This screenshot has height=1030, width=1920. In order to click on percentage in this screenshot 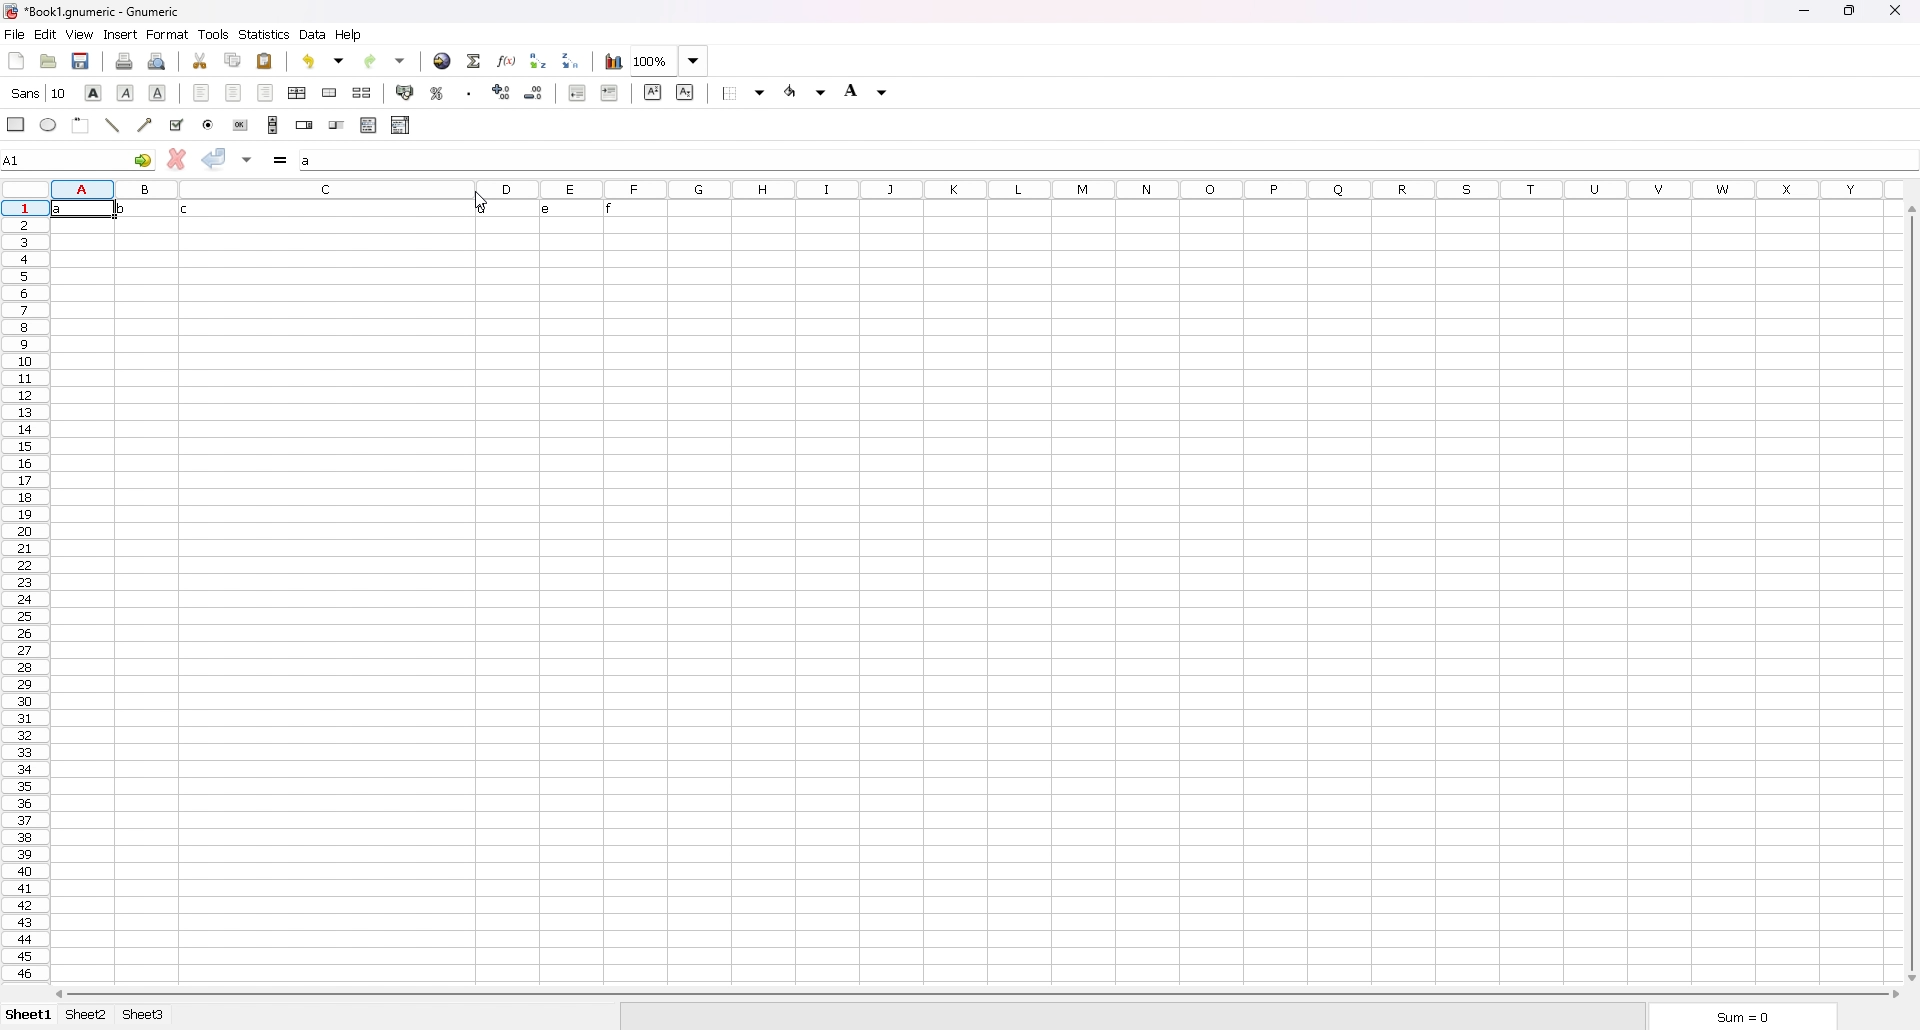, I will do `click(437, 92)`.